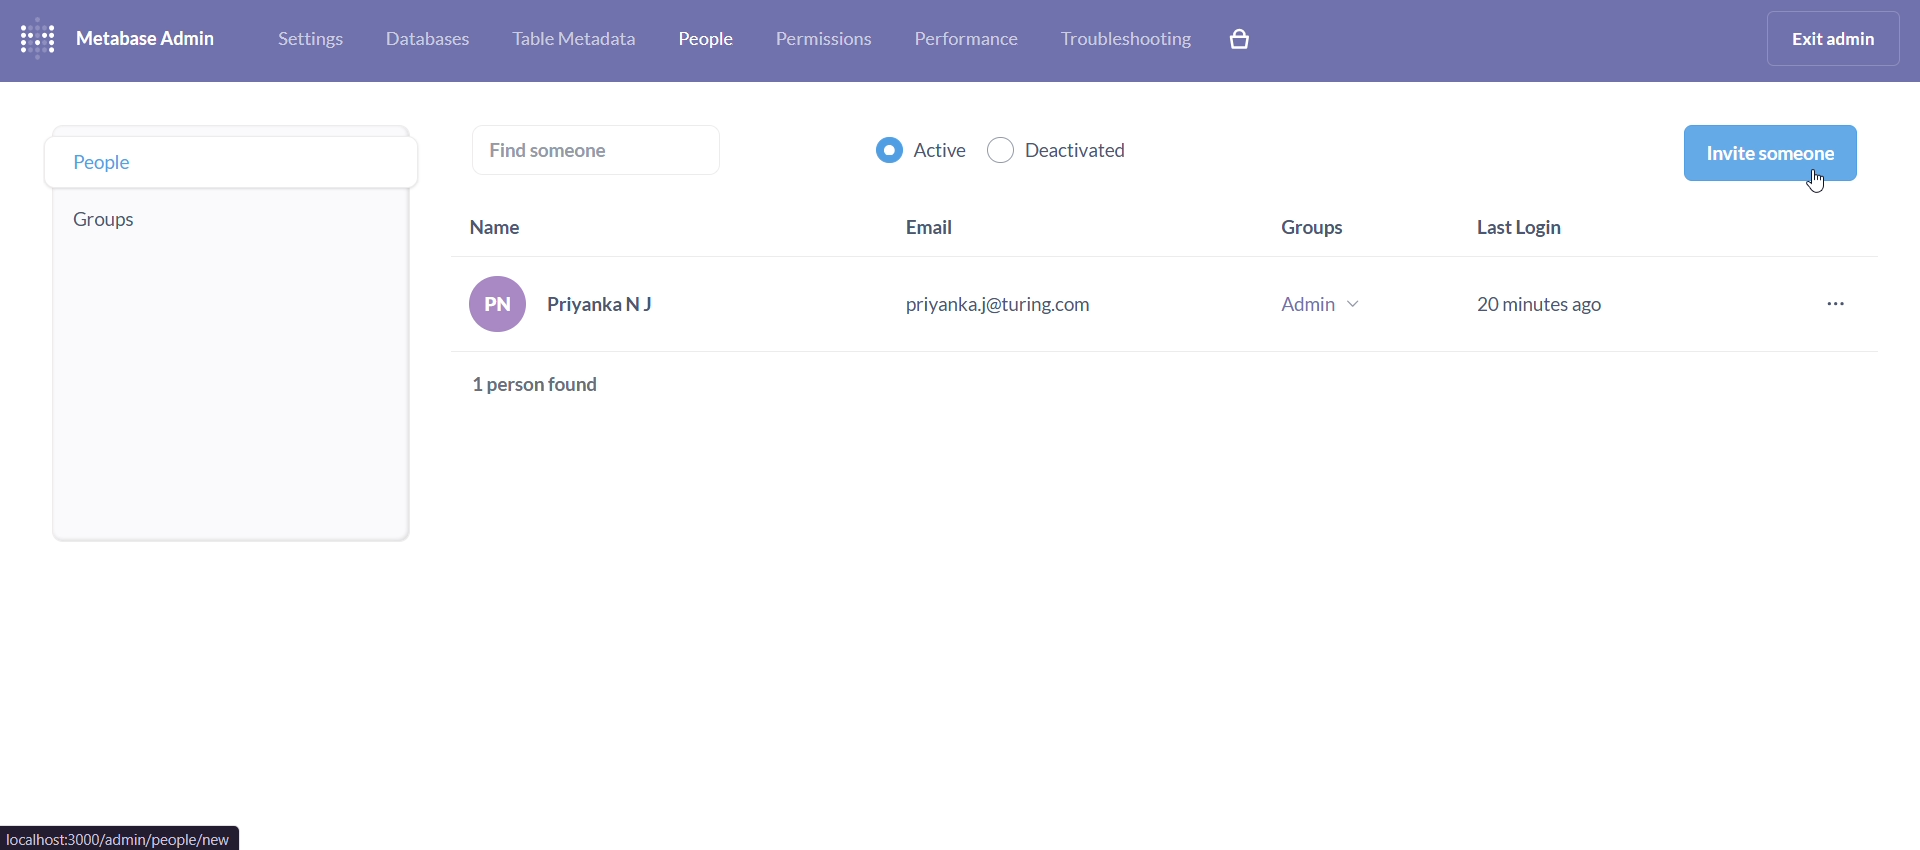  Describe the element at coordinates (1770, 152) in the screenshot. I see `invite someone` at that location.